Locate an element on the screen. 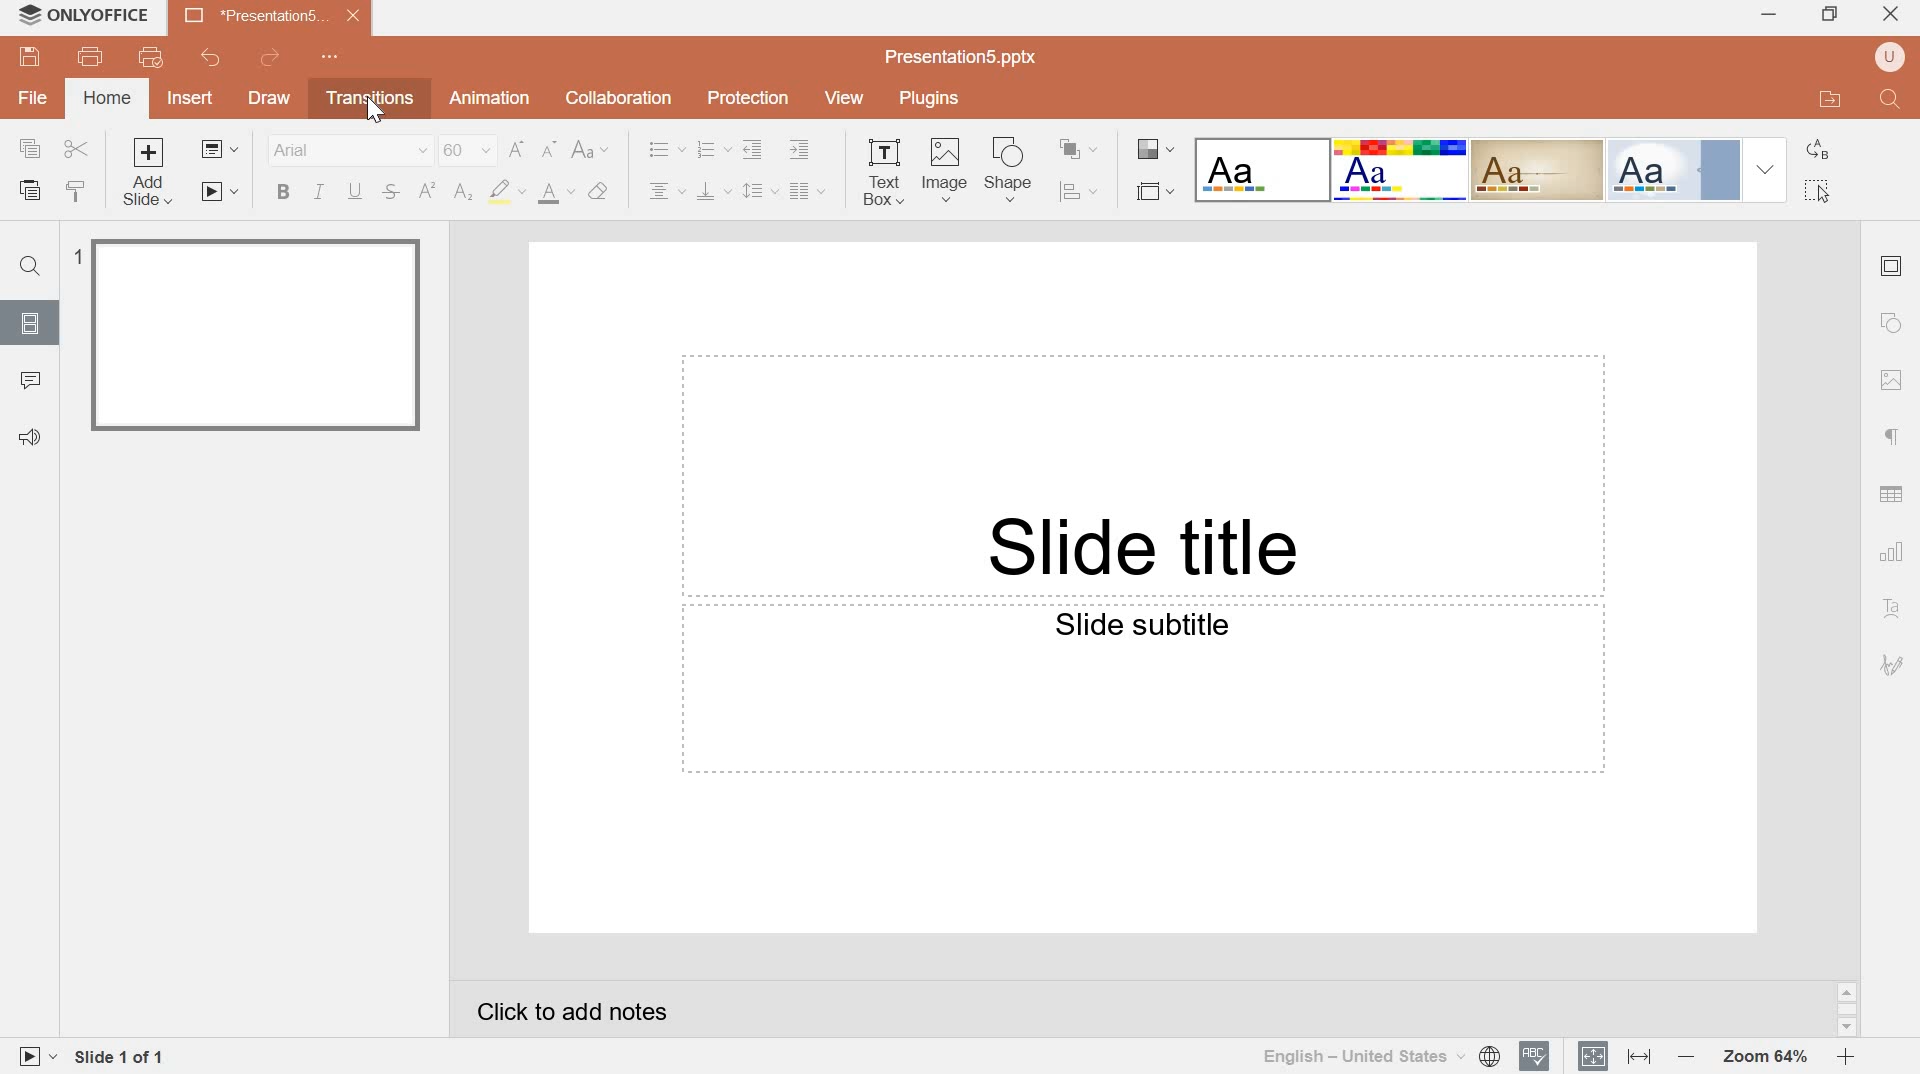 The image size is (1920, 1074). find is located at coordinates (29, 267).